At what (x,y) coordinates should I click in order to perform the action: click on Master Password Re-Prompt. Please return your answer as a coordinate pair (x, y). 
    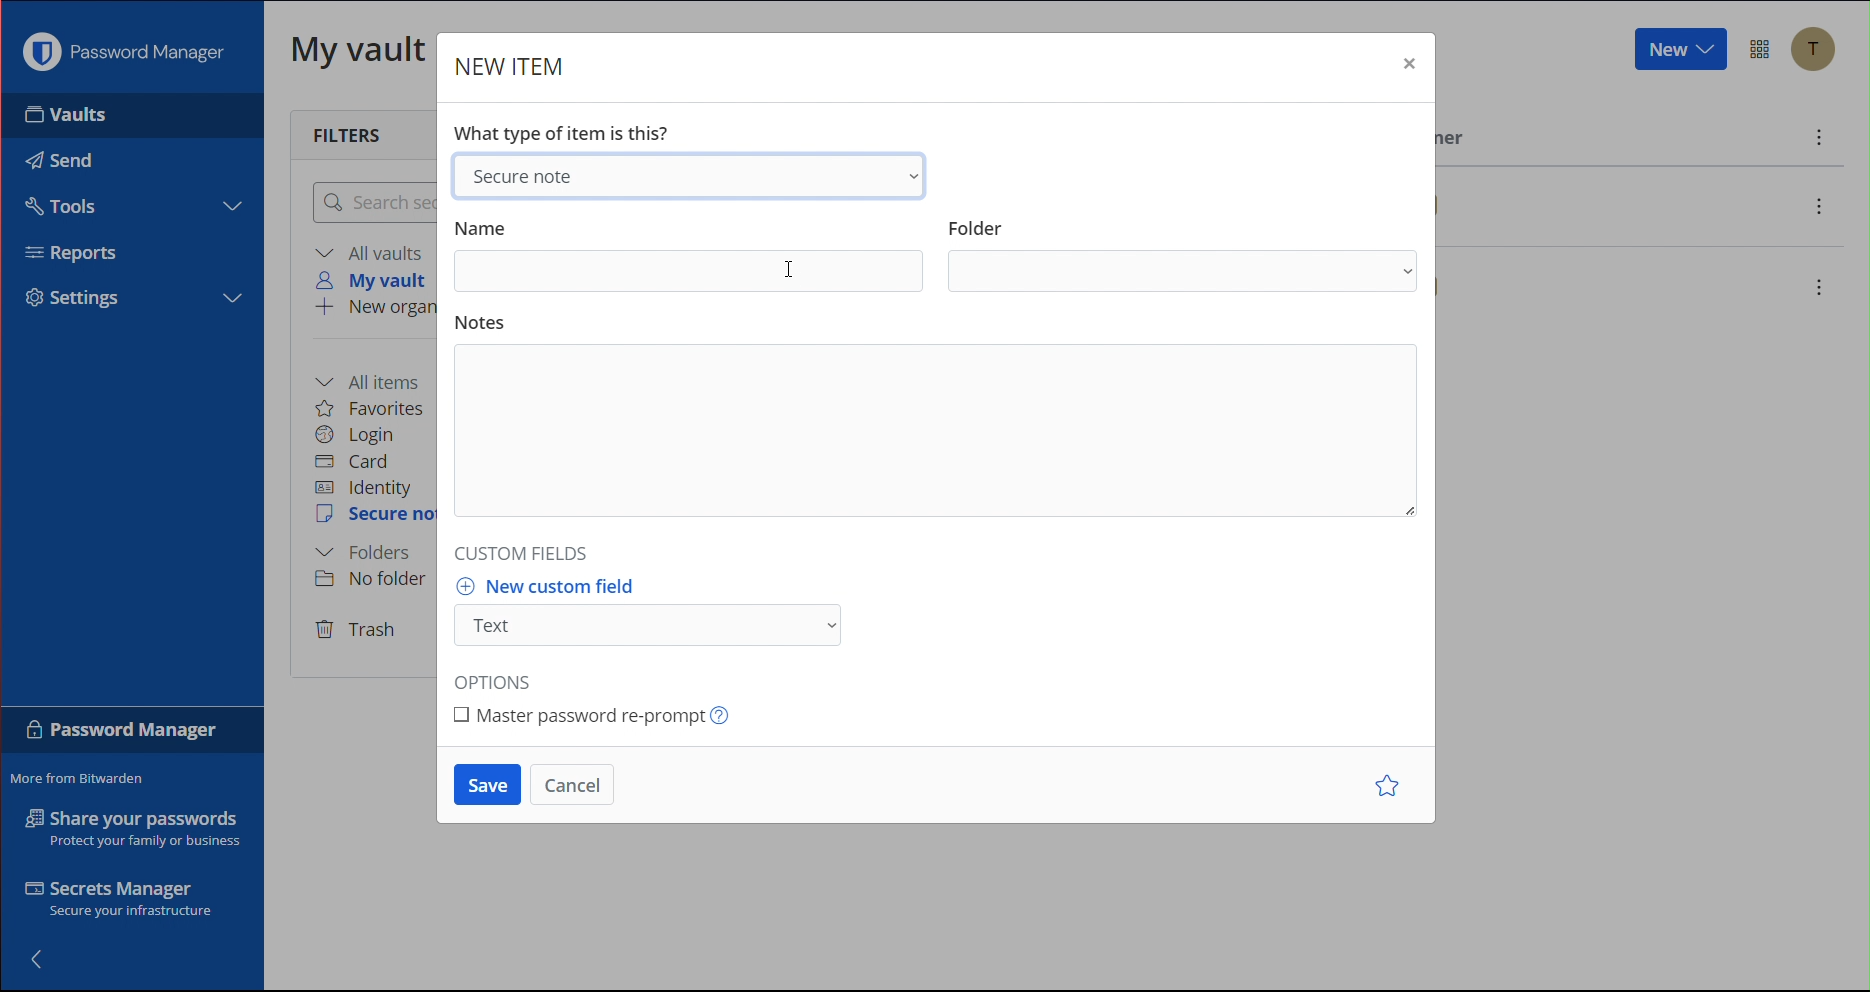
    Looking at the image, I should click on (608, 721).